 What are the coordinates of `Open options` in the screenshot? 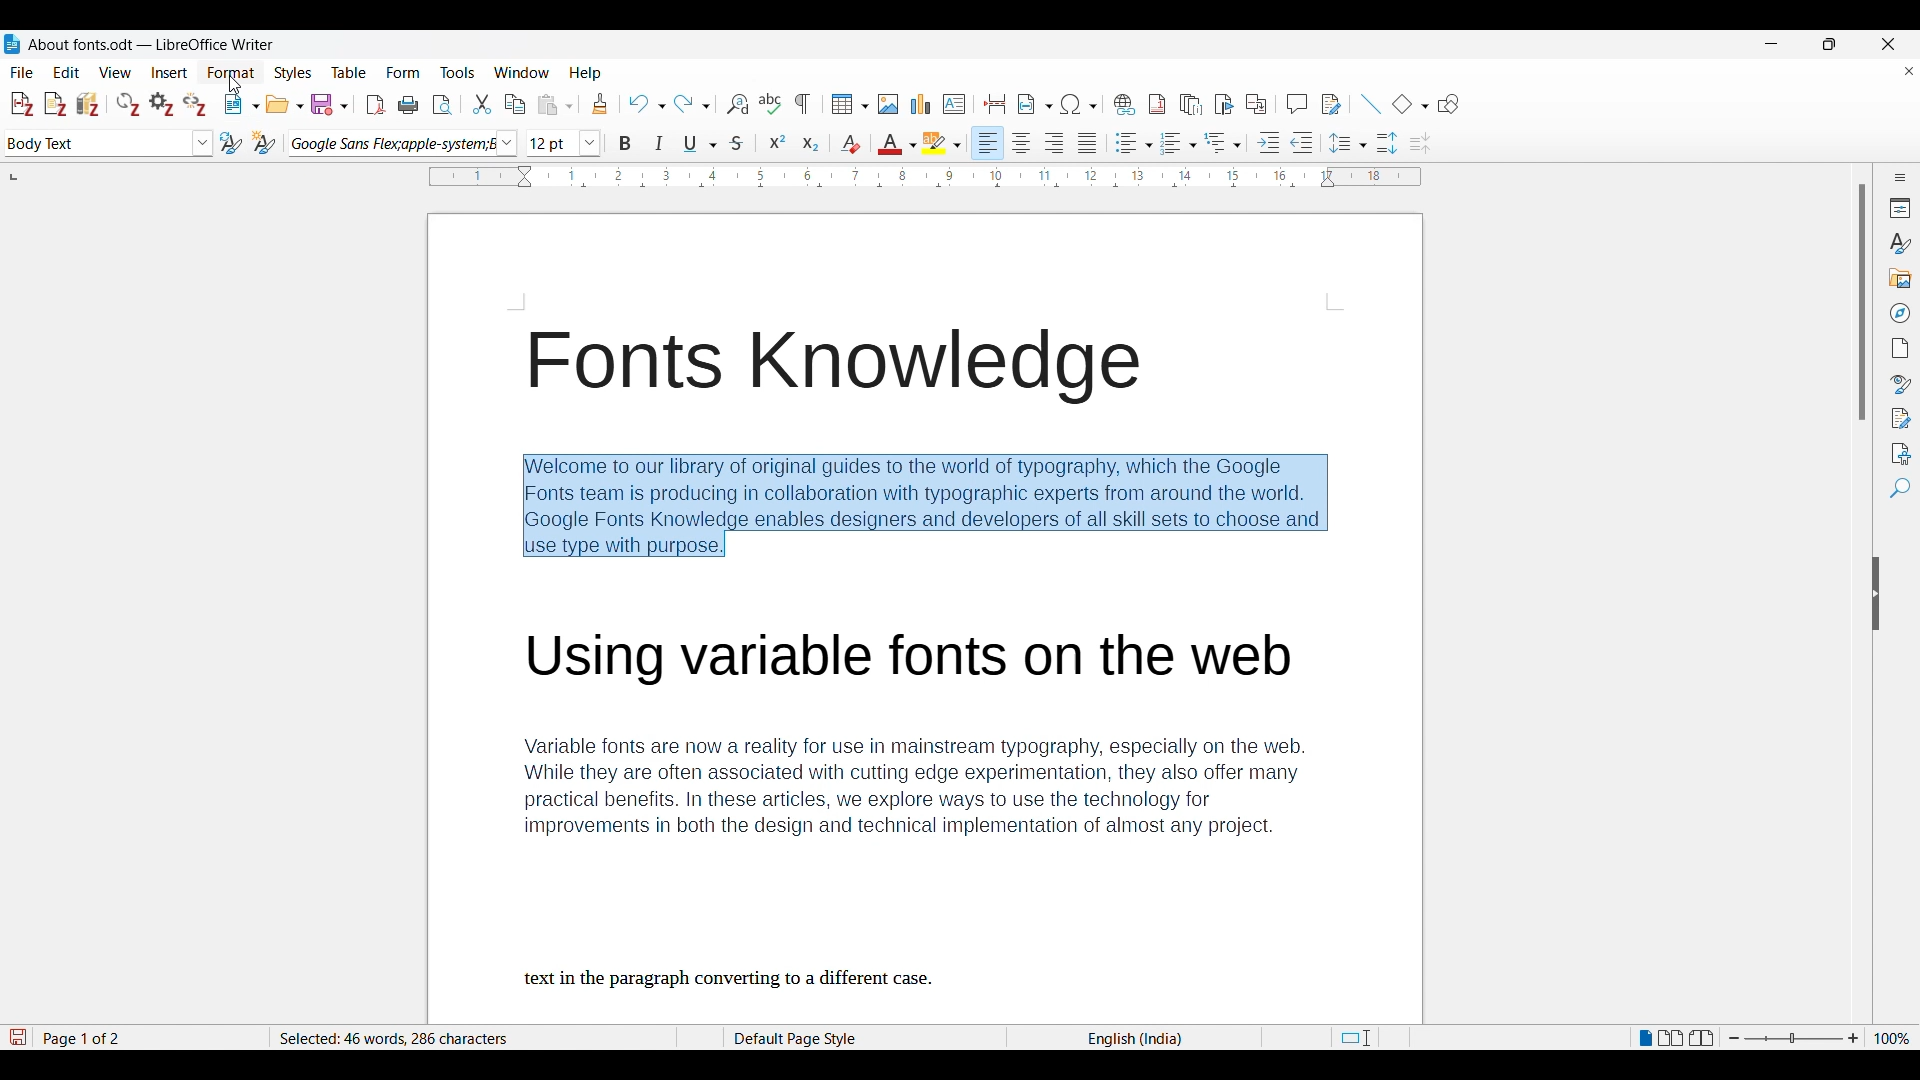 It's located at (284, 104).